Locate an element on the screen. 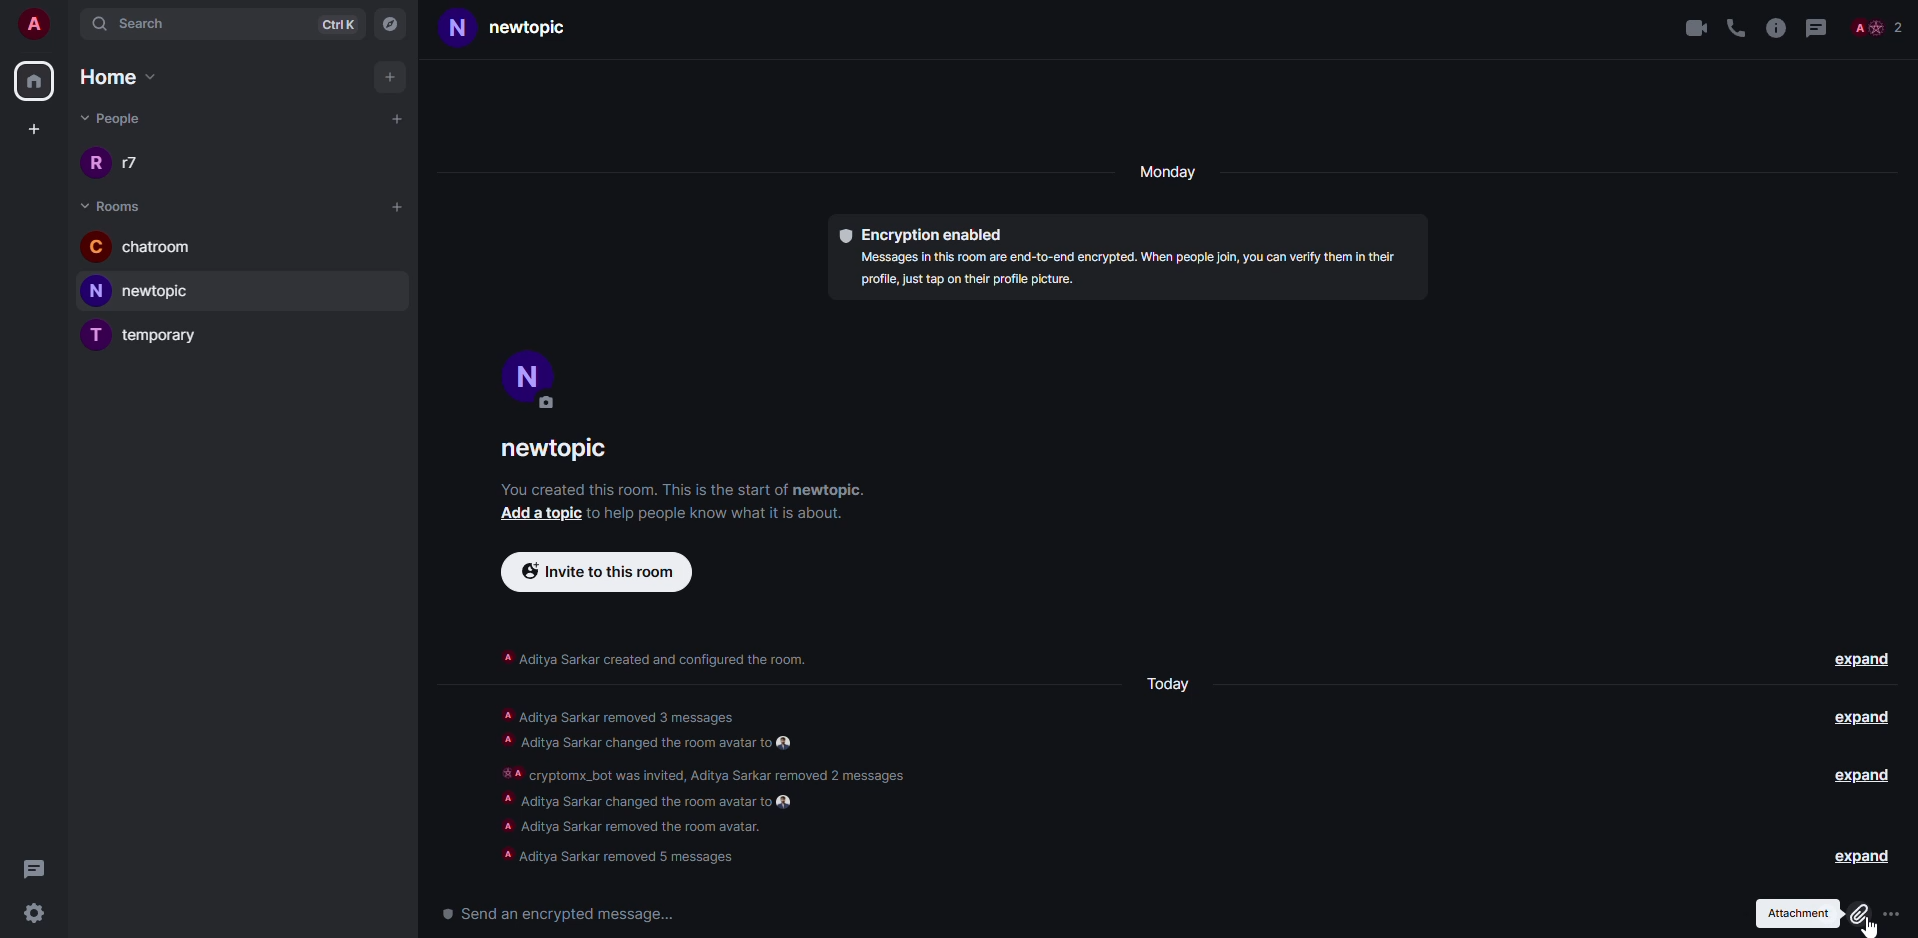 Image resolution: width=1918 pixels, height=938 pixels. expand is located at coordinates (1858, 658).